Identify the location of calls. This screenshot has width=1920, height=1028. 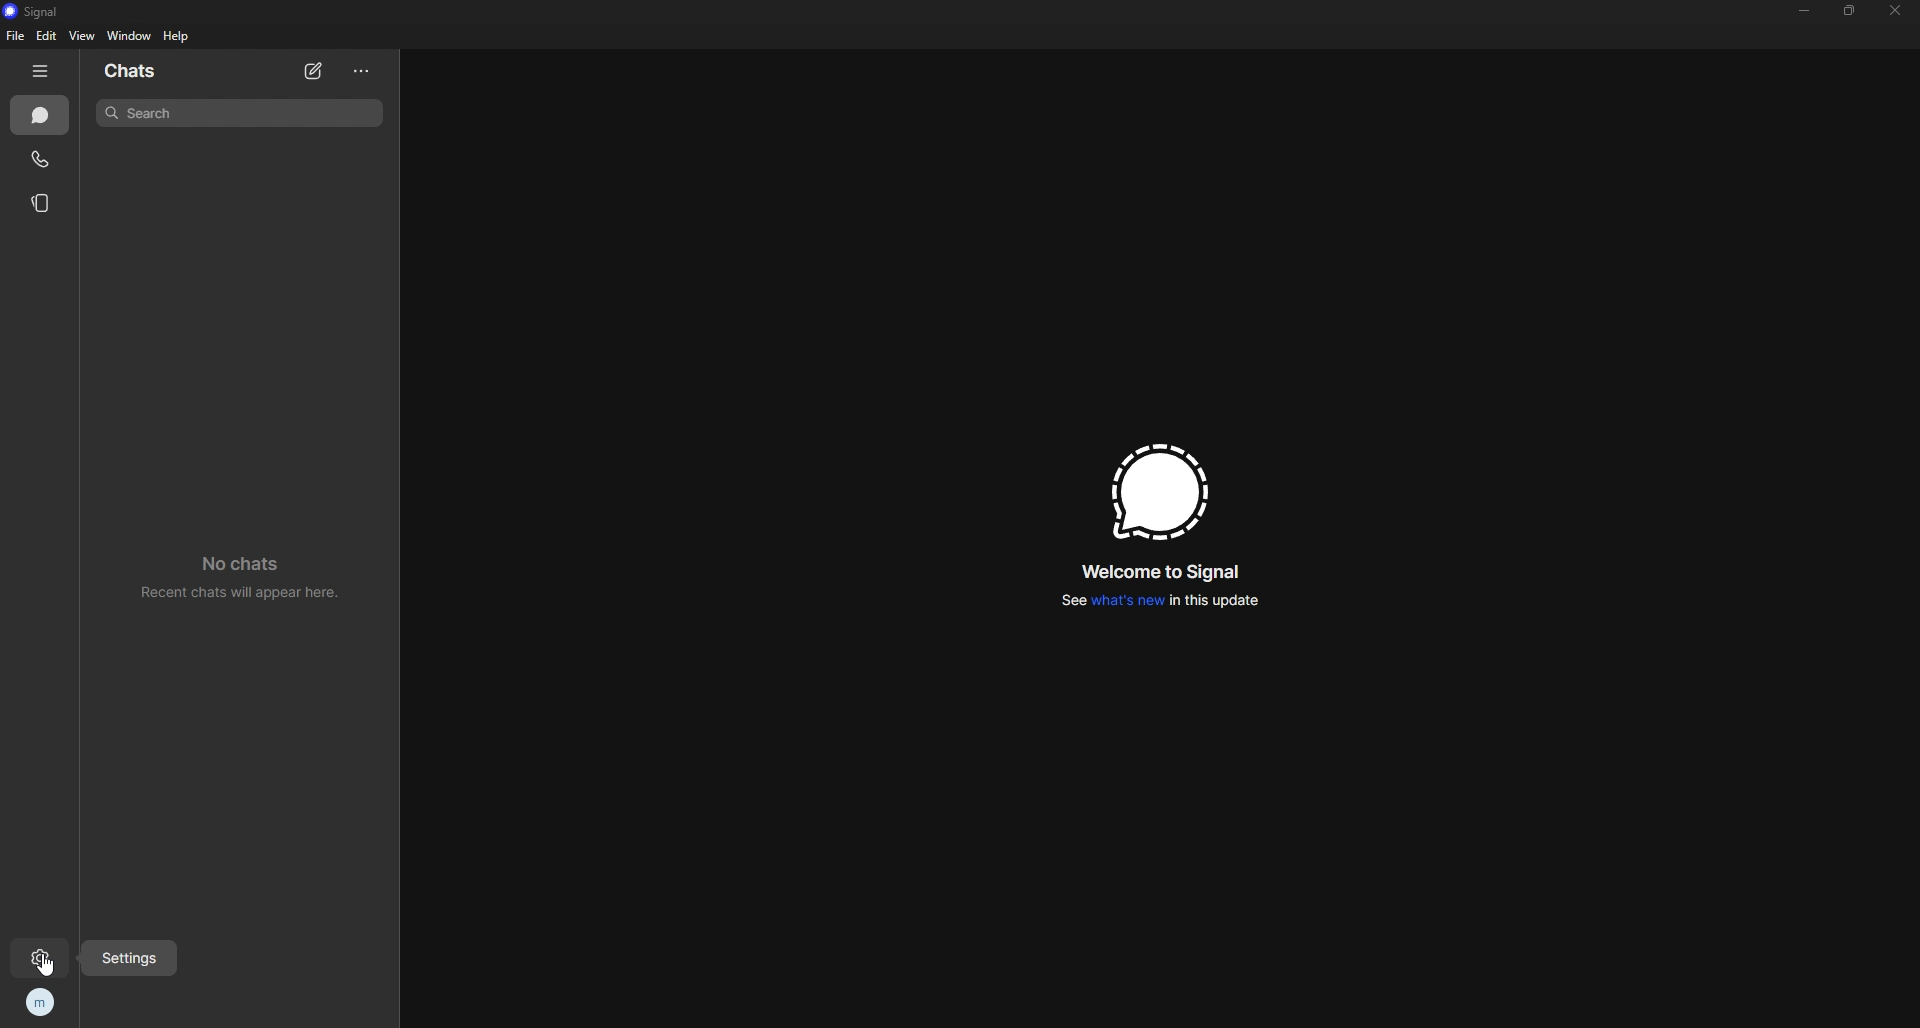
(41, 159).